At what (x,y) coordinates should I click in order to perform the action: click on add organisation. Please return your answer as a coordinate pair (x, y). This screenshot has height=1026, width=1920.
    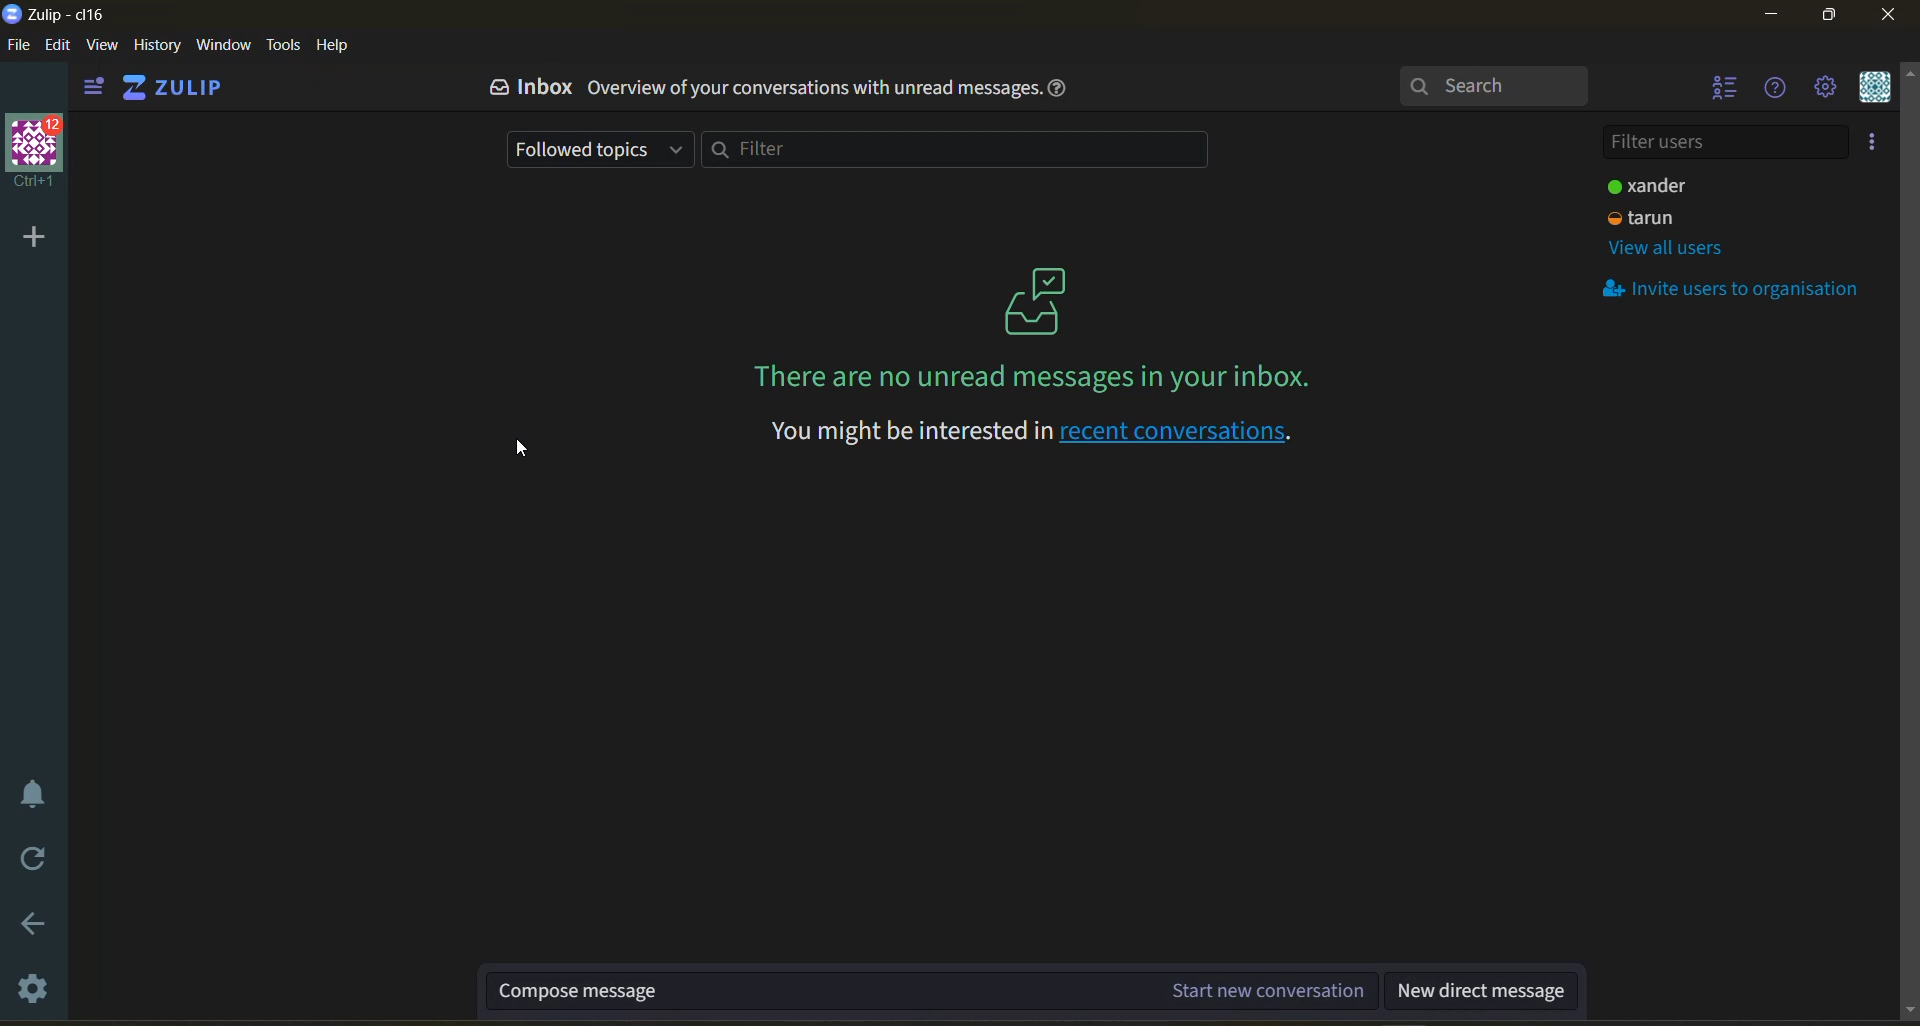
    Looking at the image, I should click on (37, 238).